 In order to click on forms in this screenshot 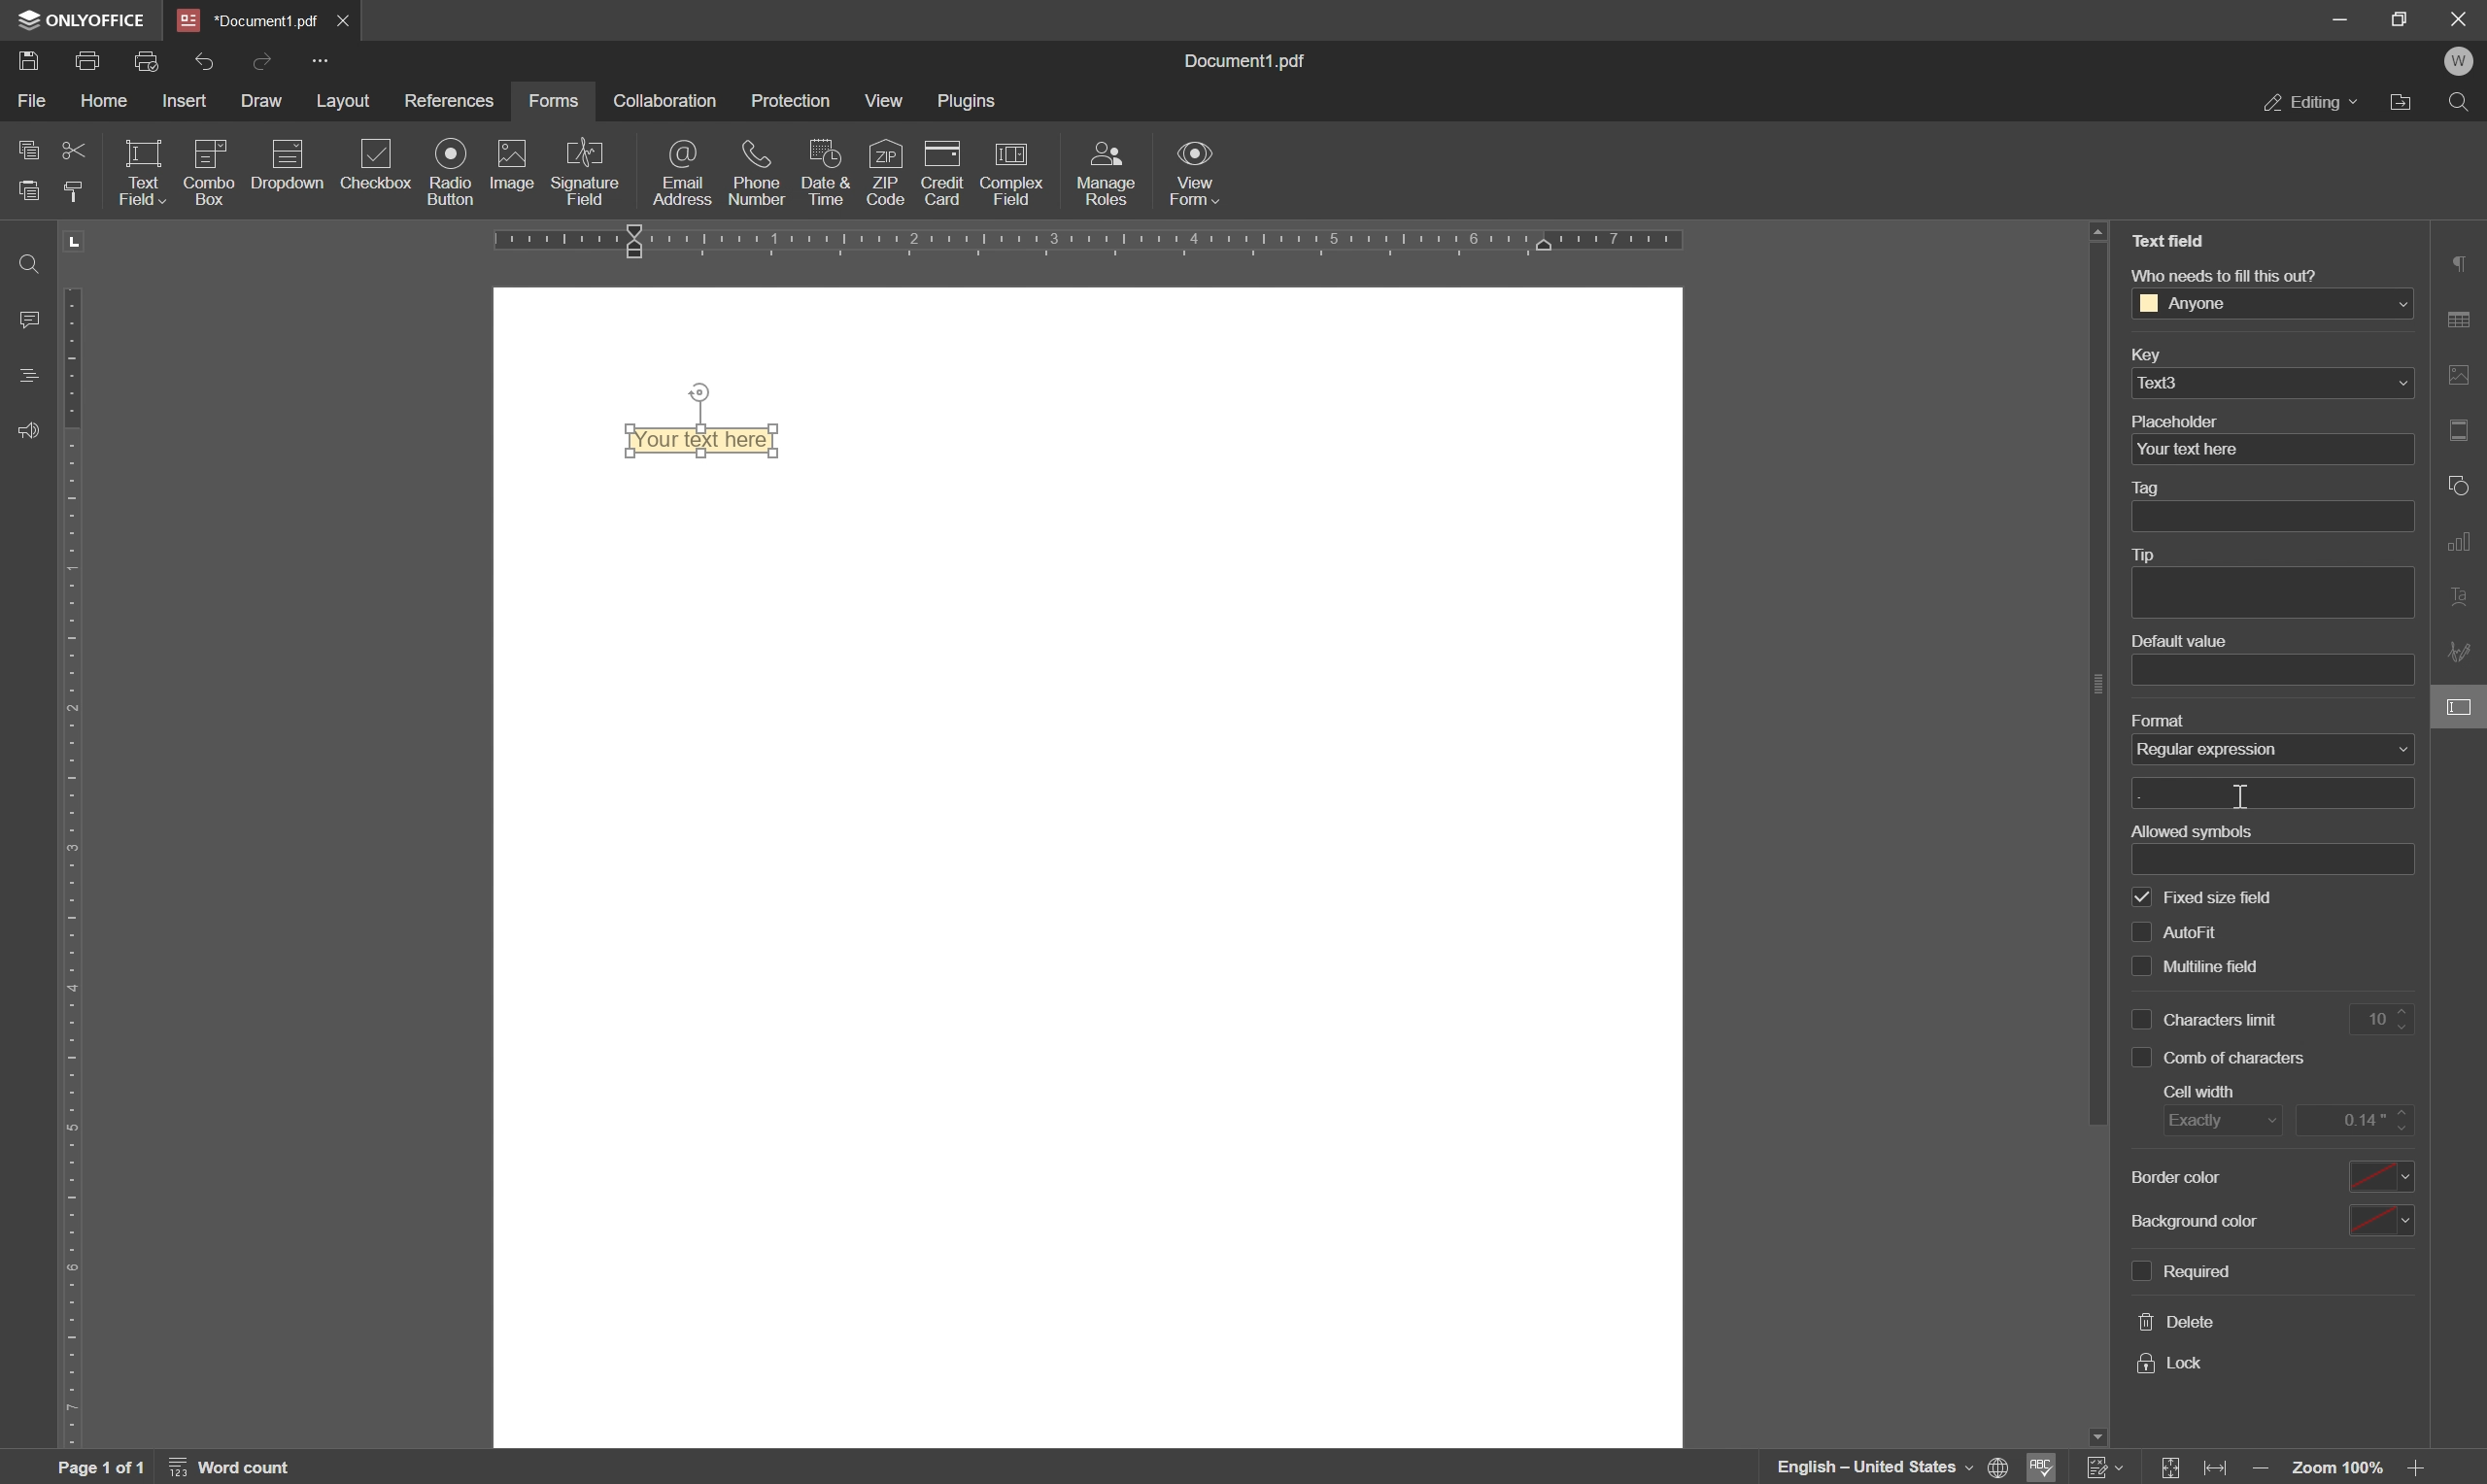, I will do `click(554, 100)`.